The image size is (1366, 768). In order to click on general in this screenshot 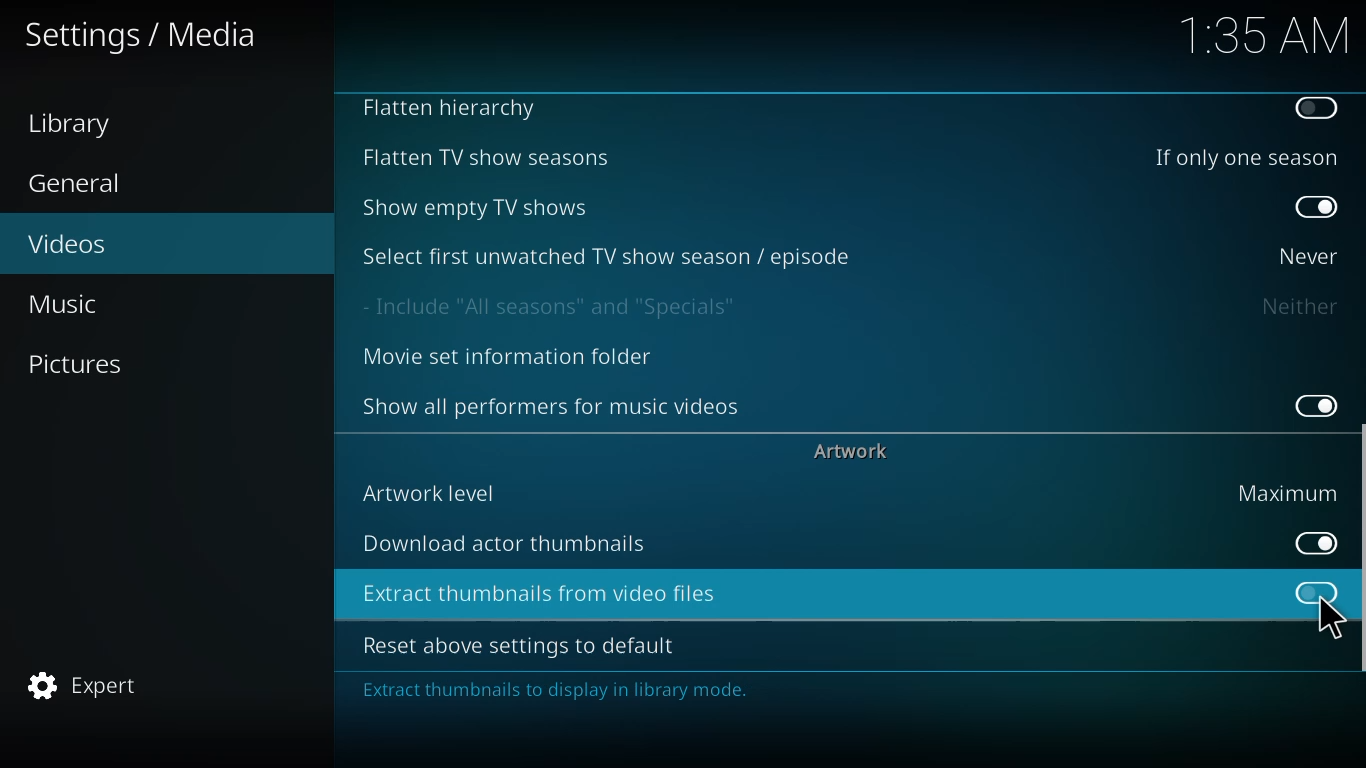, I will do `click(79, 184)`.